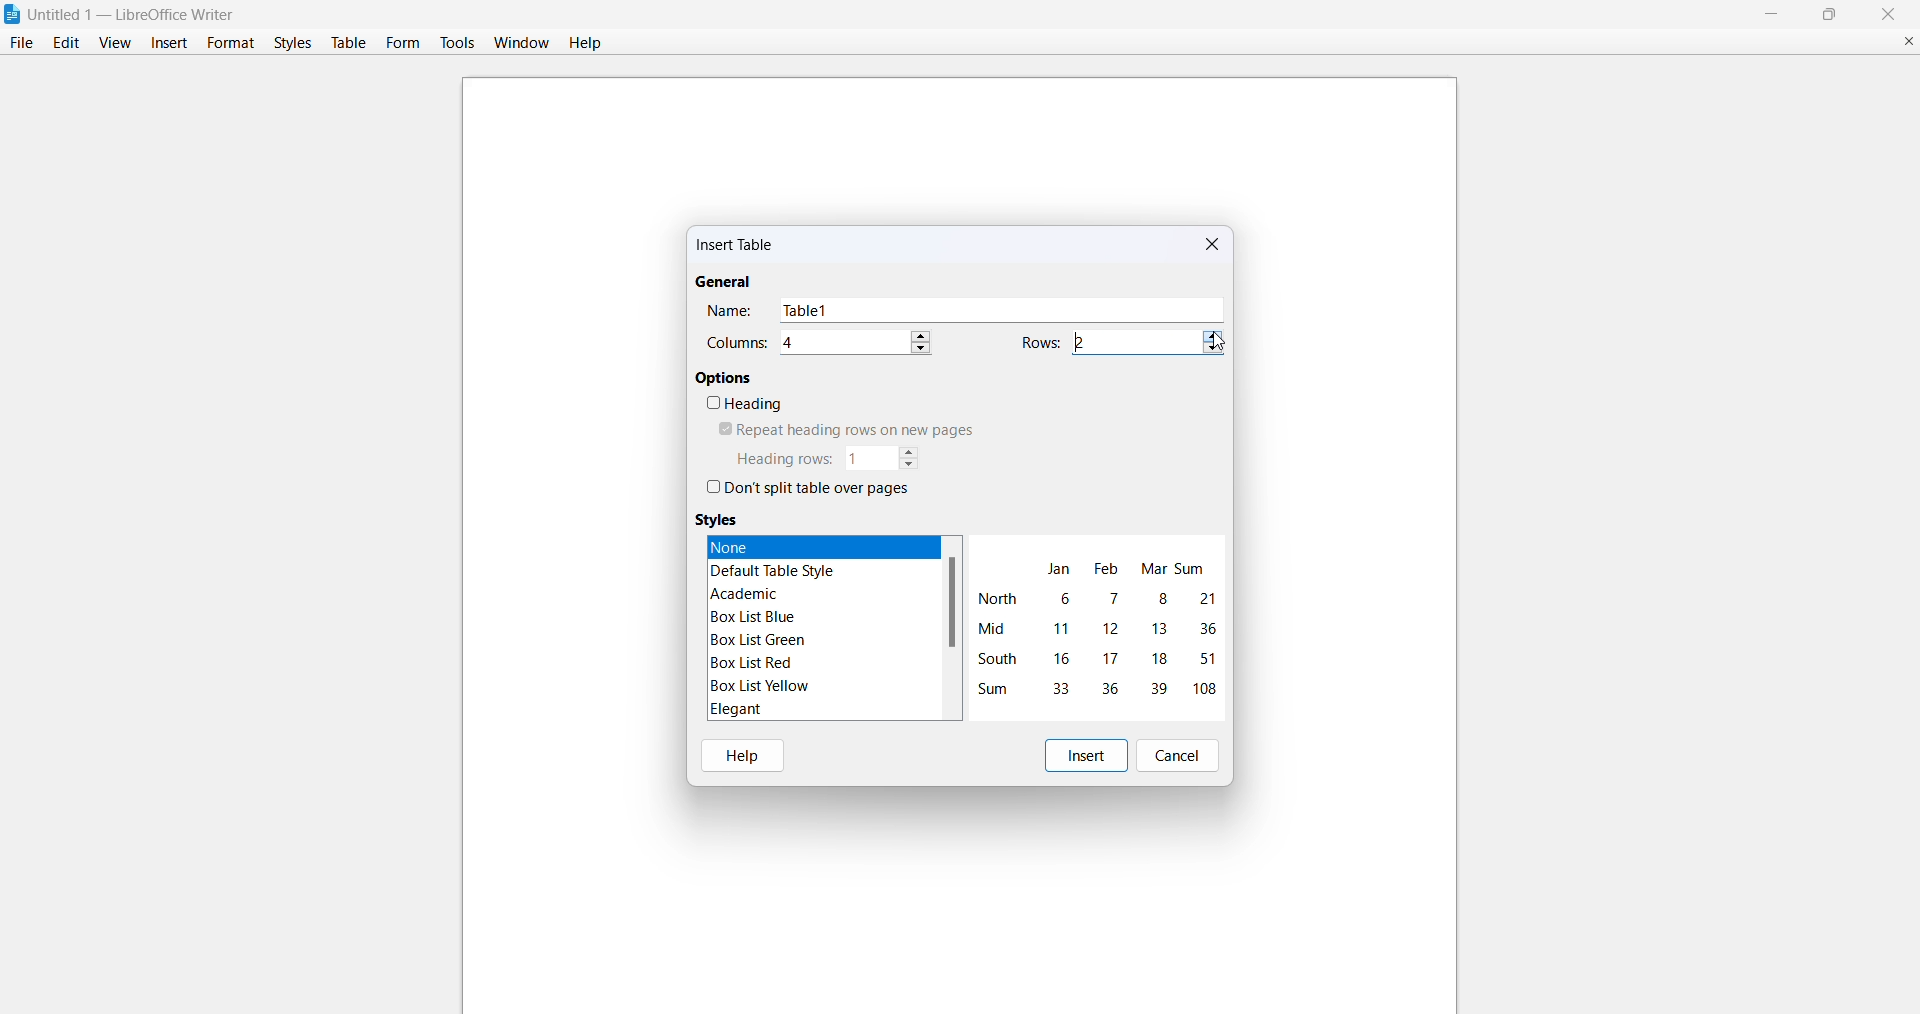 The image size is (1920, 1014). What do you see at coordinates (752, 662) in the screenshot?
I see `box list red` at bounding box center [752, 662].